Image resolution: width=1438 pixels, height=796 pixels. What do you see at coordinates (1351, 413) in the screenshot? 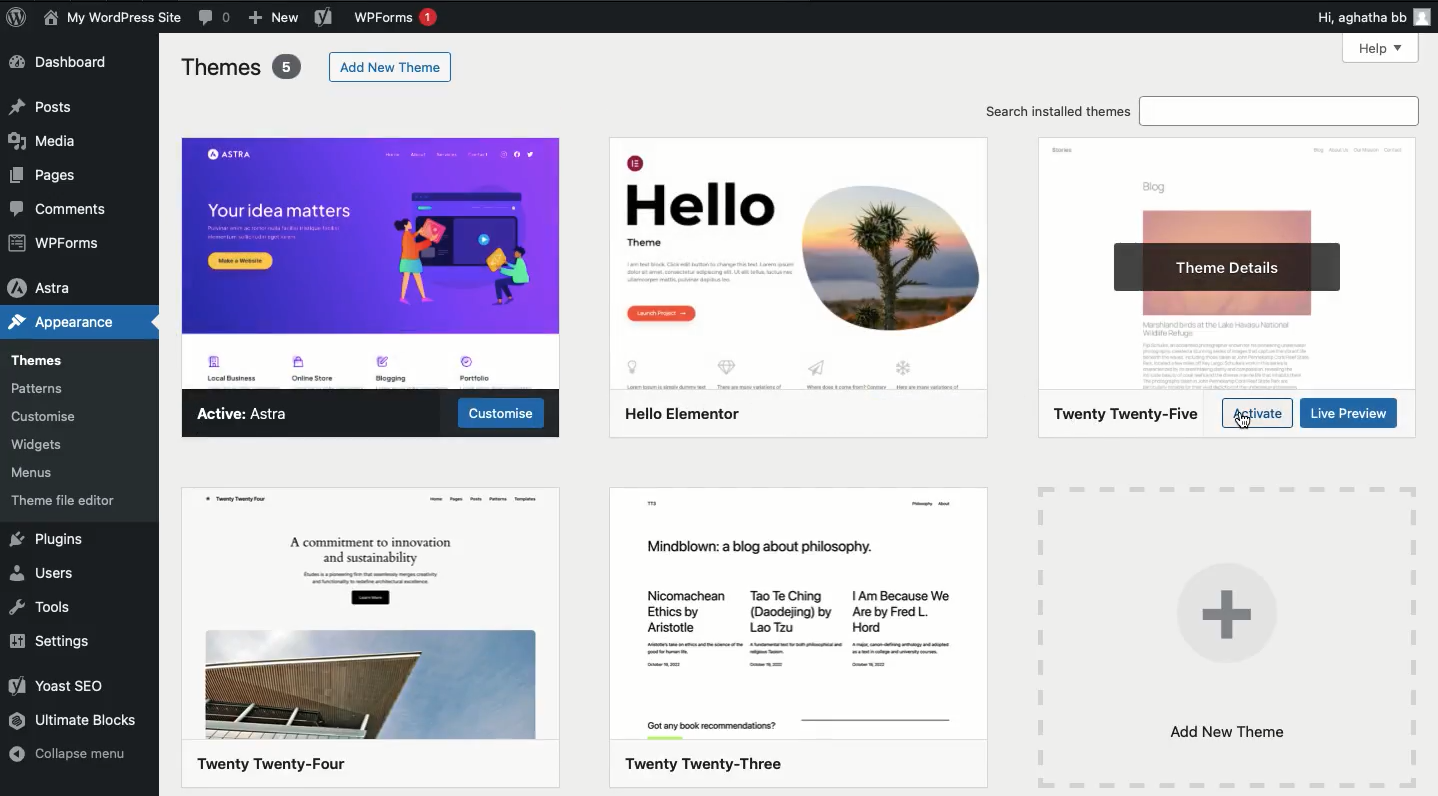
I see `Live preview` at bounding box center [1351, 413].